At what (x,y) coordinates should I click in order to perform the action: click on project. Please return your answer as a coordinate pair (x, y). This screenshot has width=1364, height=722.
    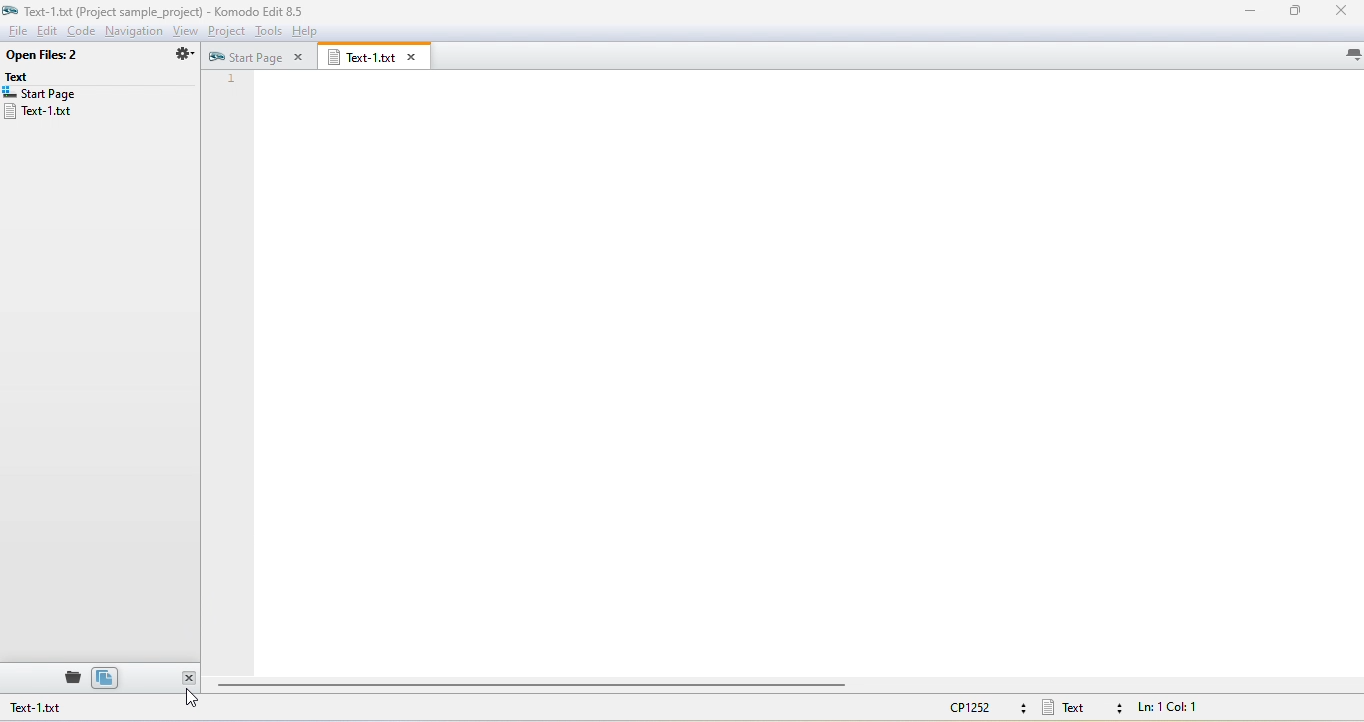
    Looking at the image, I should click on (226, 32).